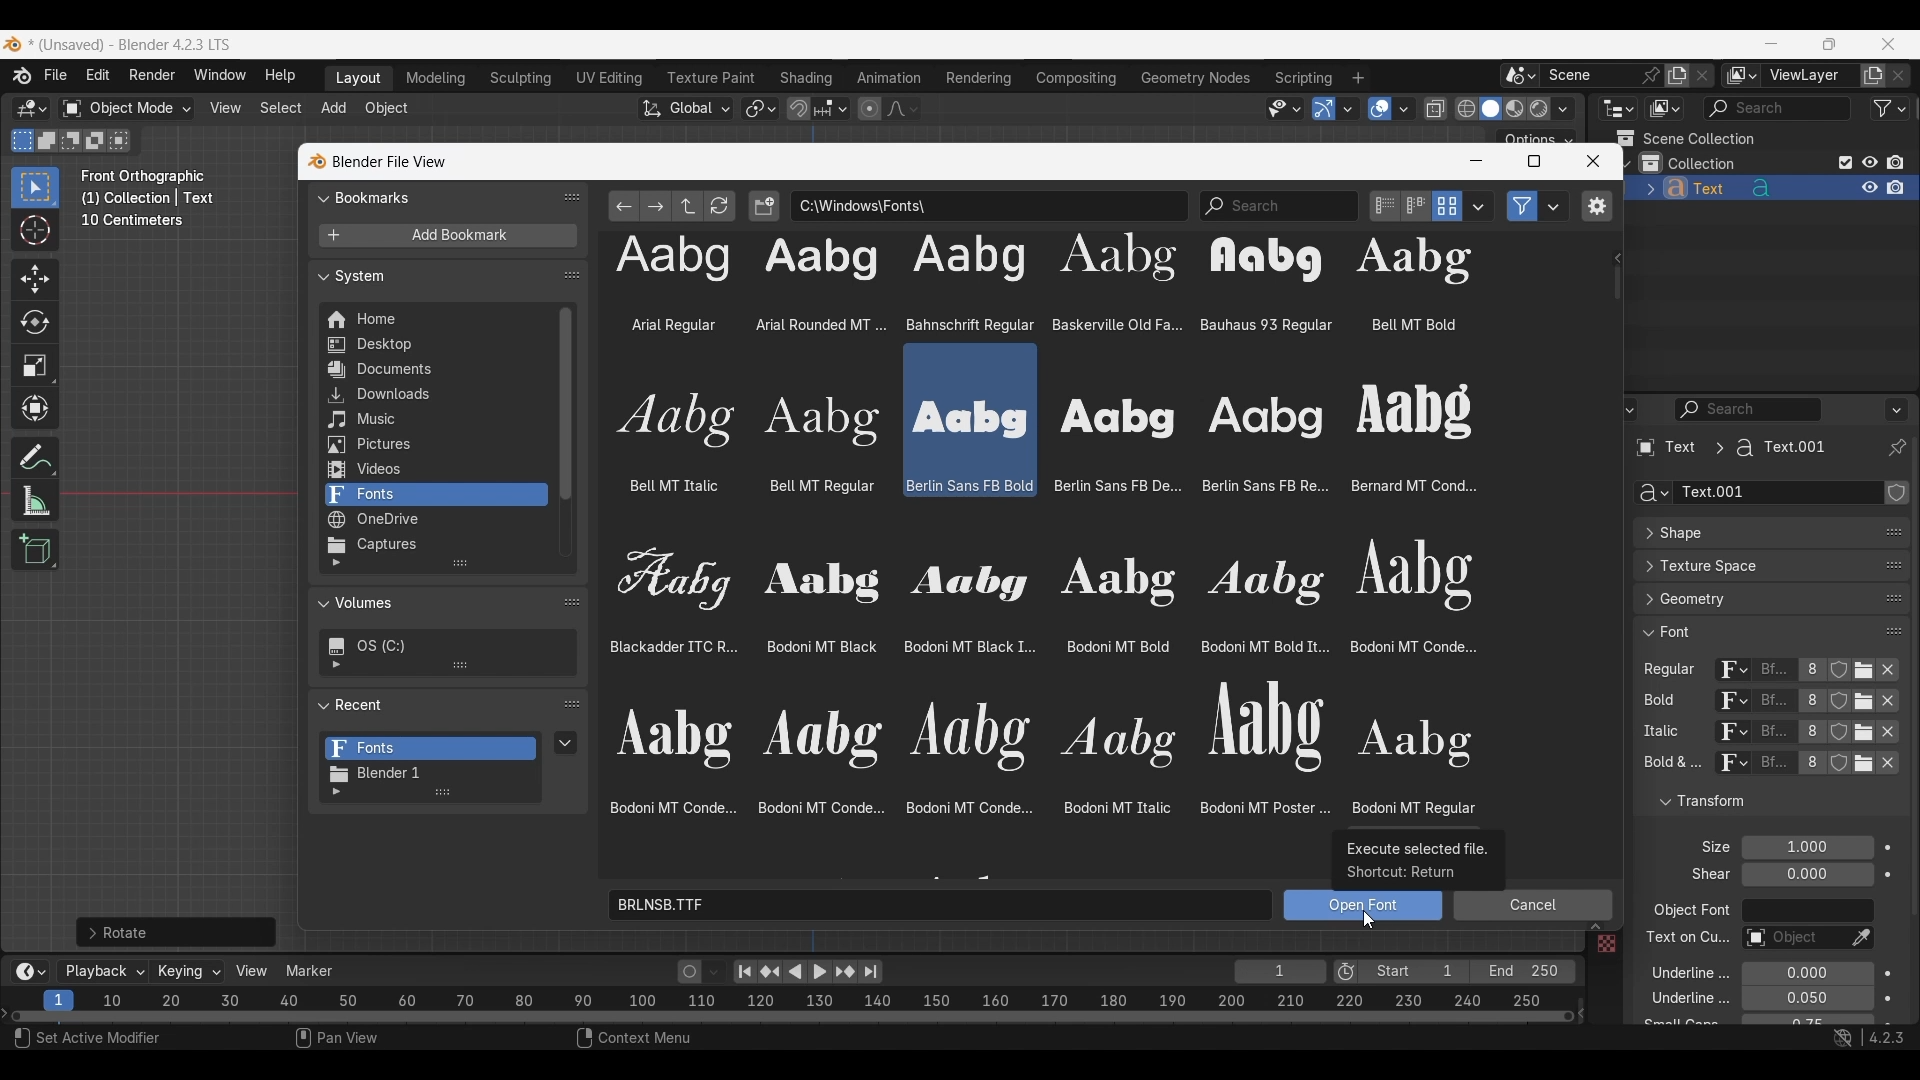 The image size is (1920, 1080). Describe the element at coordinates (713, 78) in the screenshot. I see `Texture paint workspace` at that location.